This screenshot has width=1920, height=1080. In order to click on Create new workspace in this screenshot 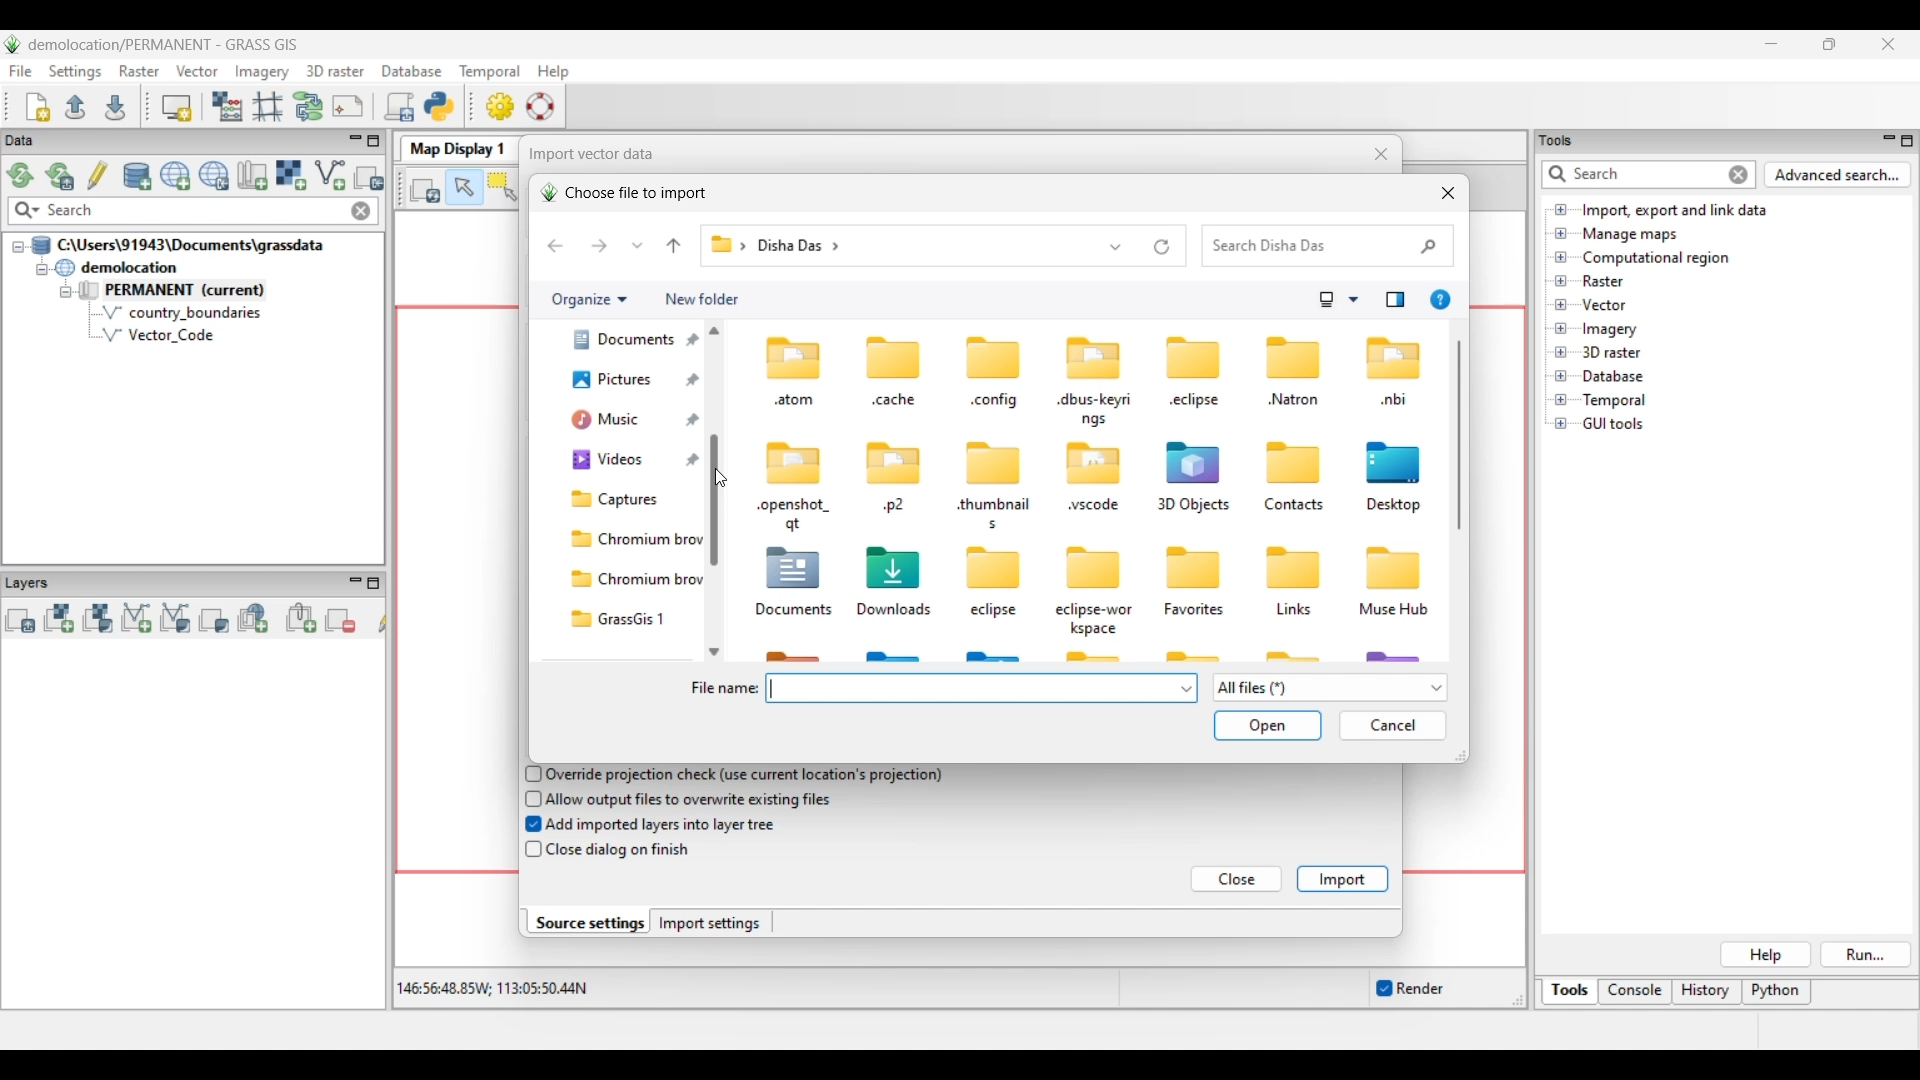, I will do `click(39, 107)`.